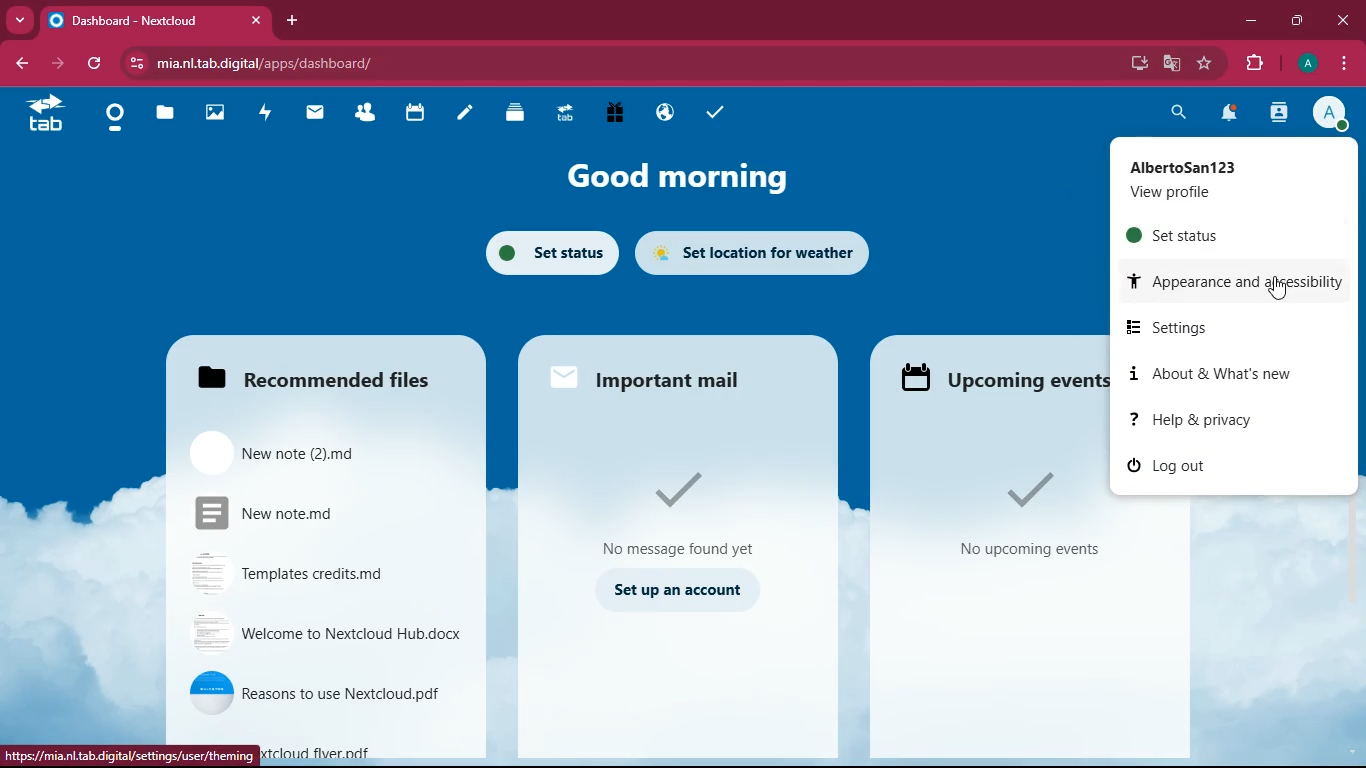 Image resolution: width=1366 pixels, height=768 pixels. Describe the element at coordinates (1344, 21) in the screenshot. I see `close` at that location.